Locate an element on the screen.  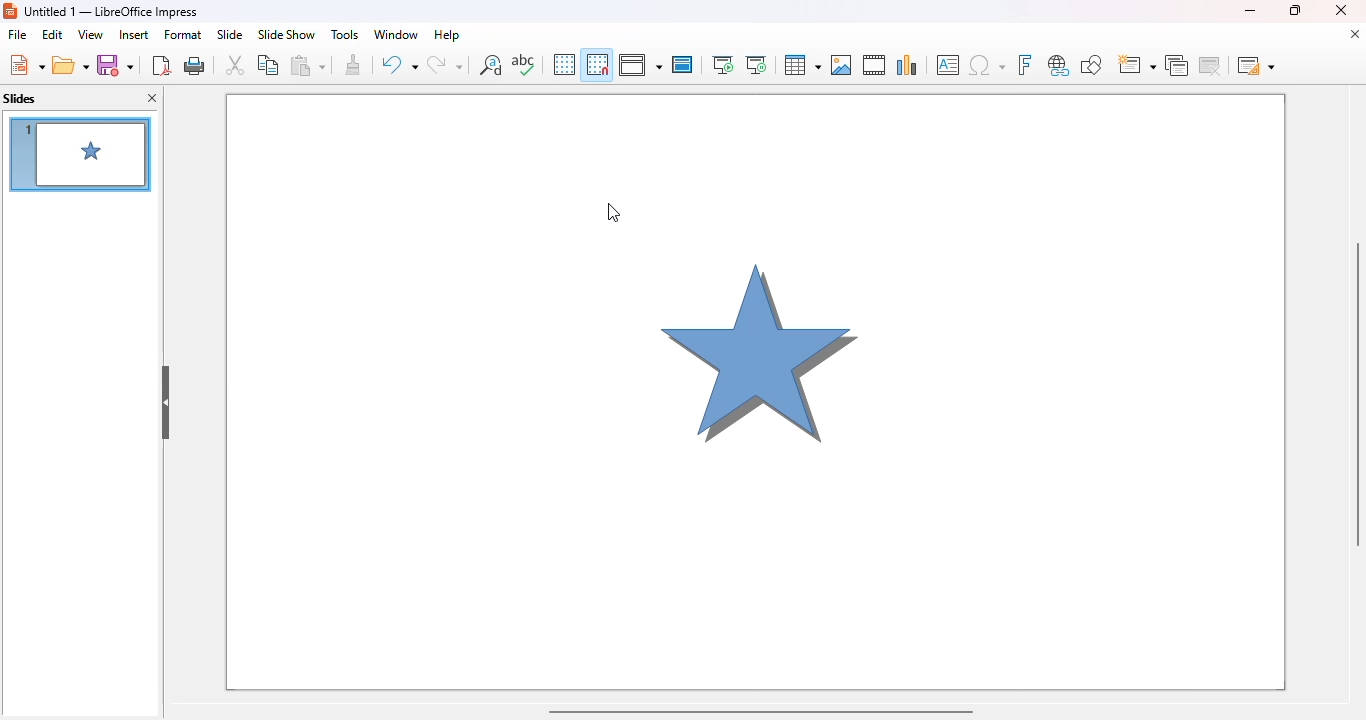
close document is located at coordinates (1355, 34).